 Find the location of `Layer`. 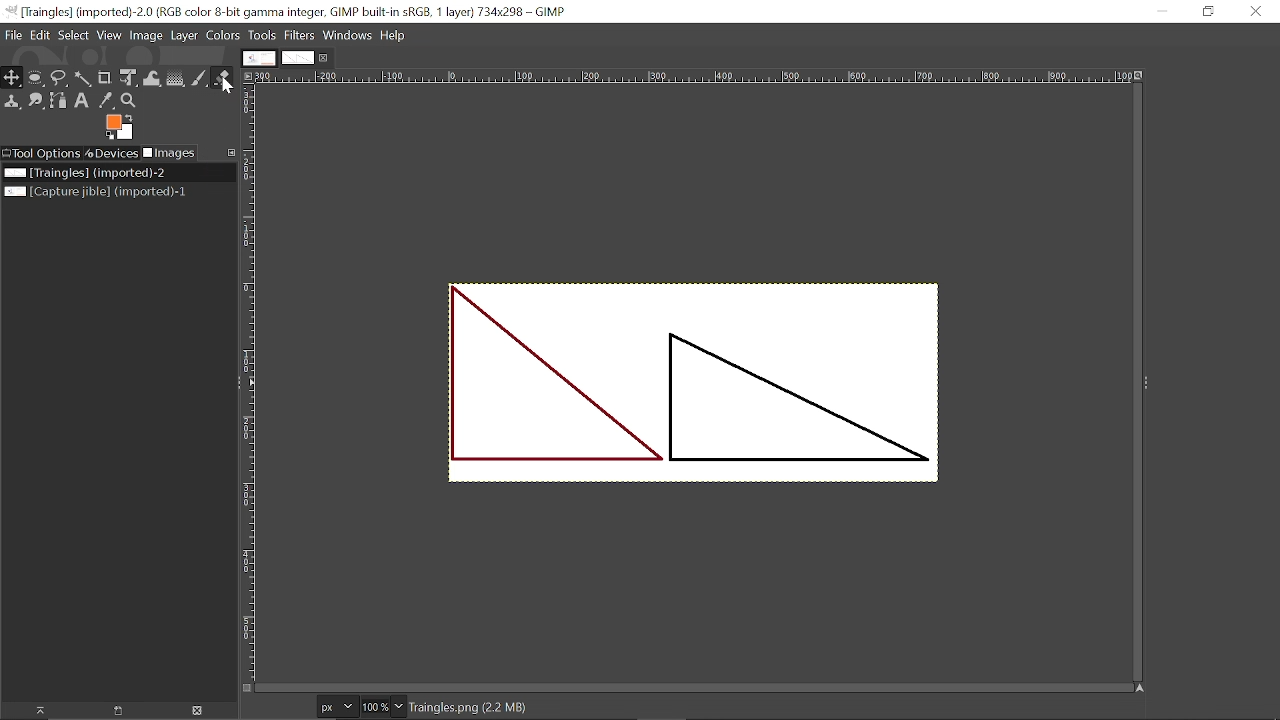

Layer is located at coordinates (185, 36).